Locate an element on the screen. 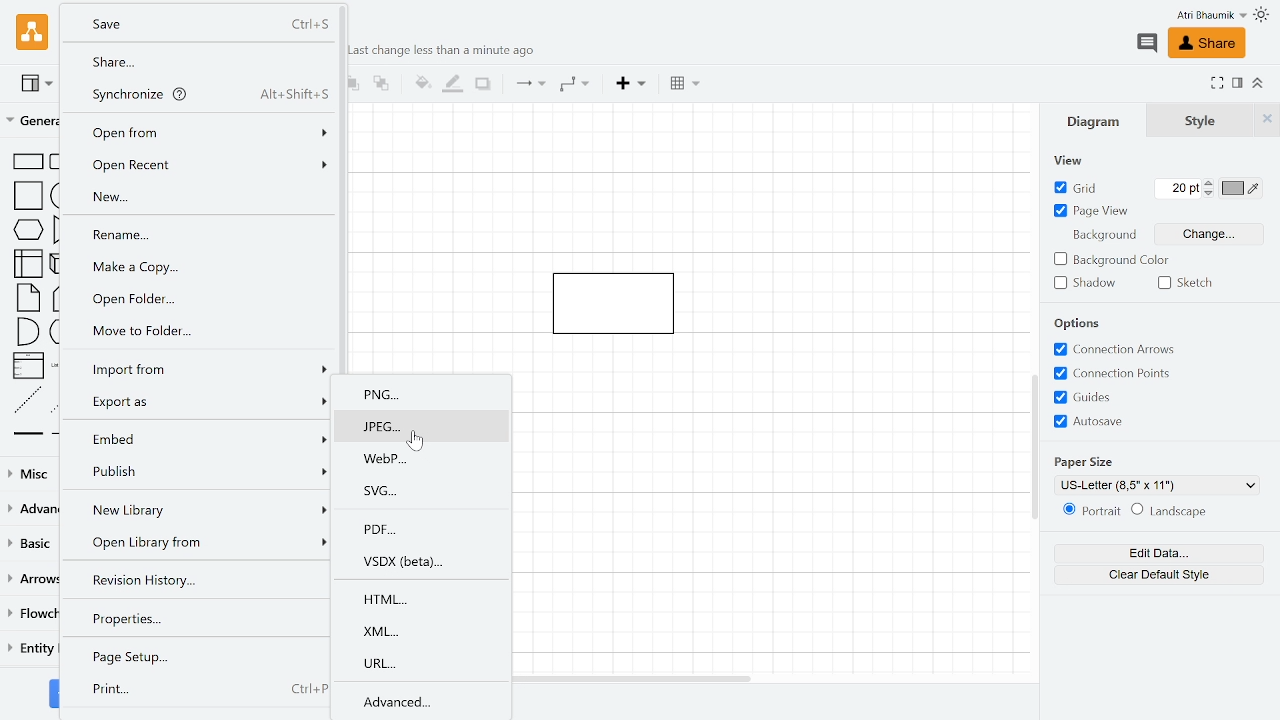 The image size is (1280, 720). Move to folder is located at coordinates (206, 331).